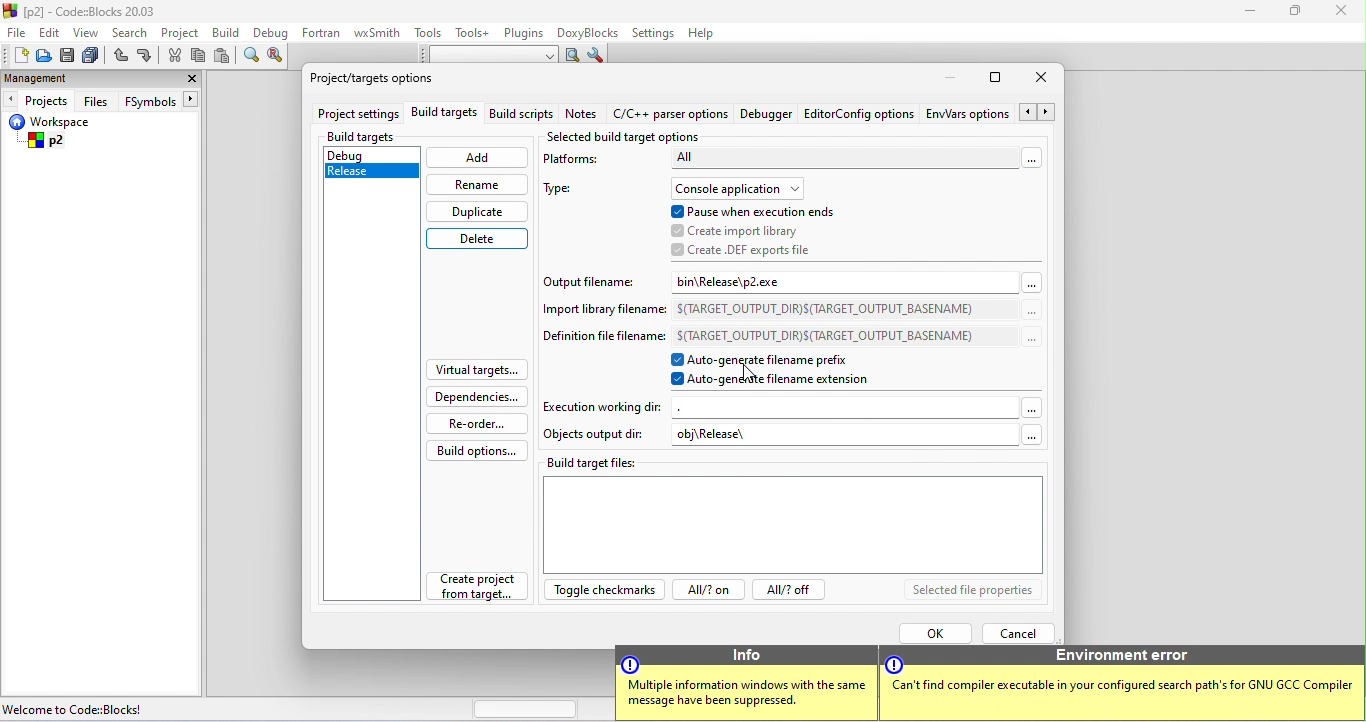 The width and height of the screenshot is (1366, 722). What do you see at coordinates (525, 34) in the screenshot?
I see `plugins` at bounding box center [525, 34].